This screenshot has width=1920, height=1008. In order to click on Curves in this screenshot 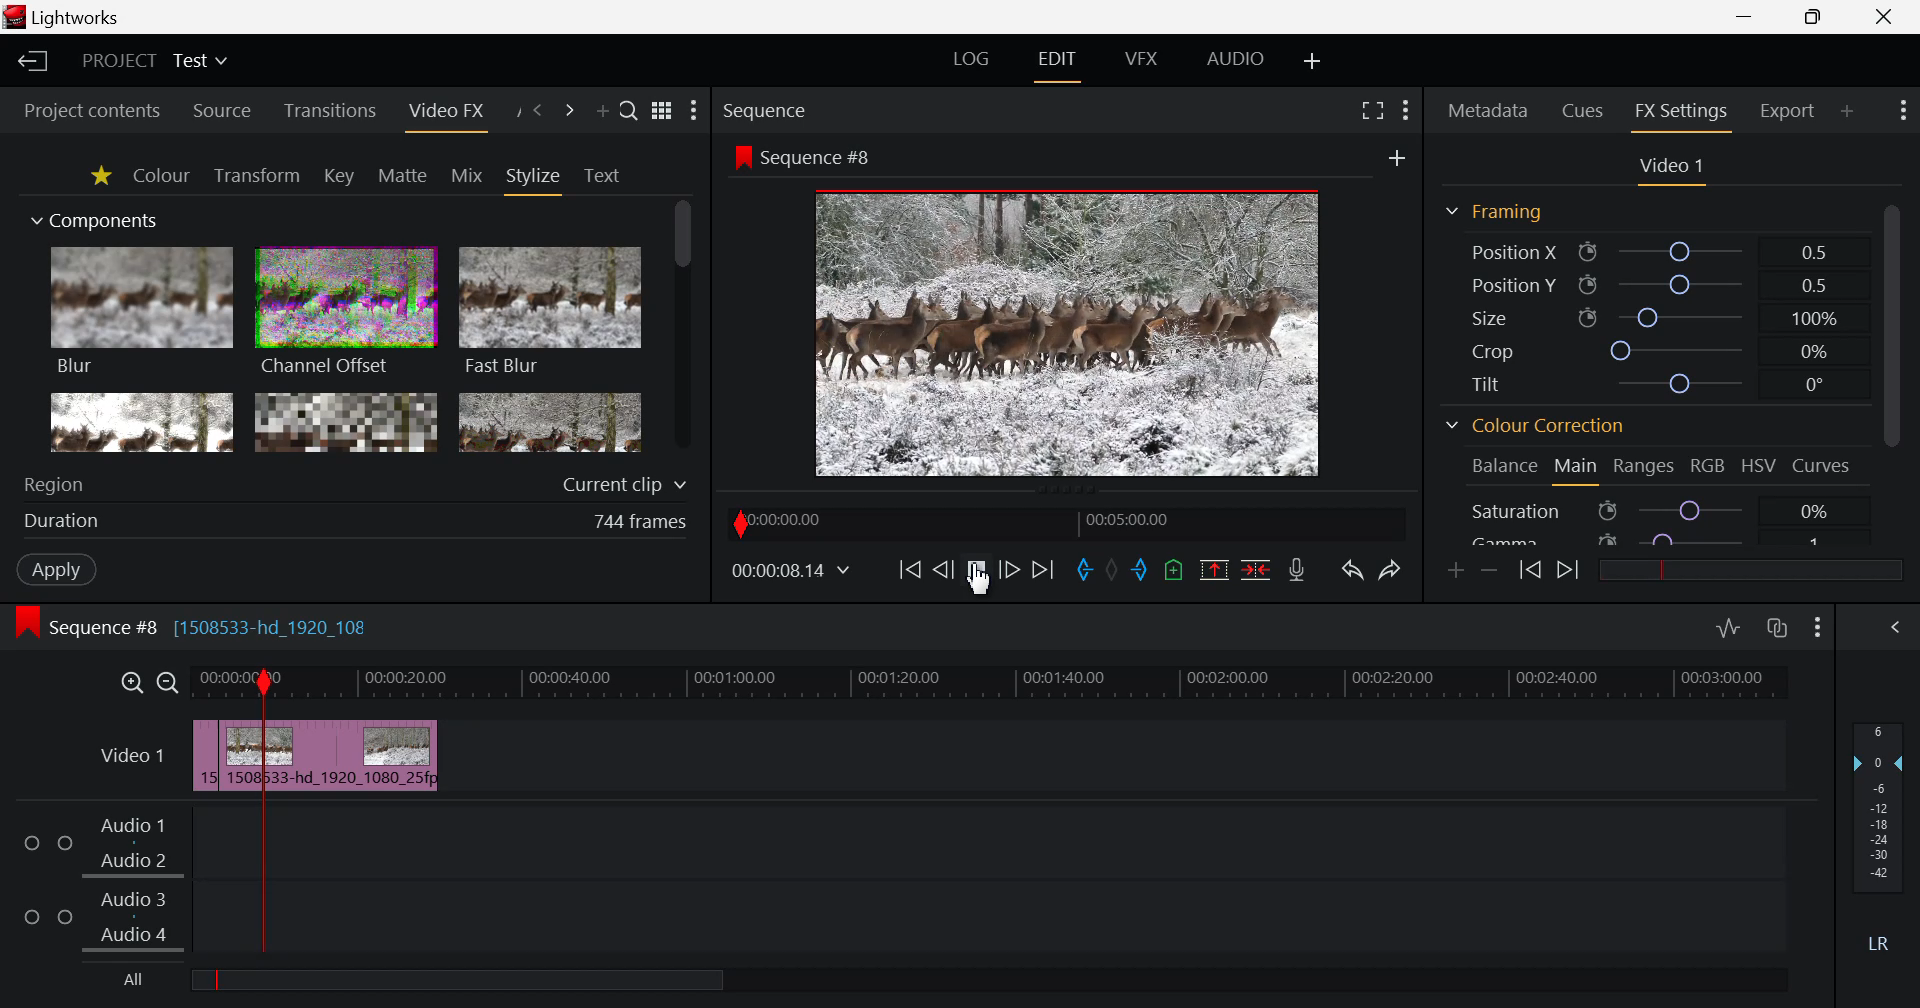, I will do `click(1823, 465)`.